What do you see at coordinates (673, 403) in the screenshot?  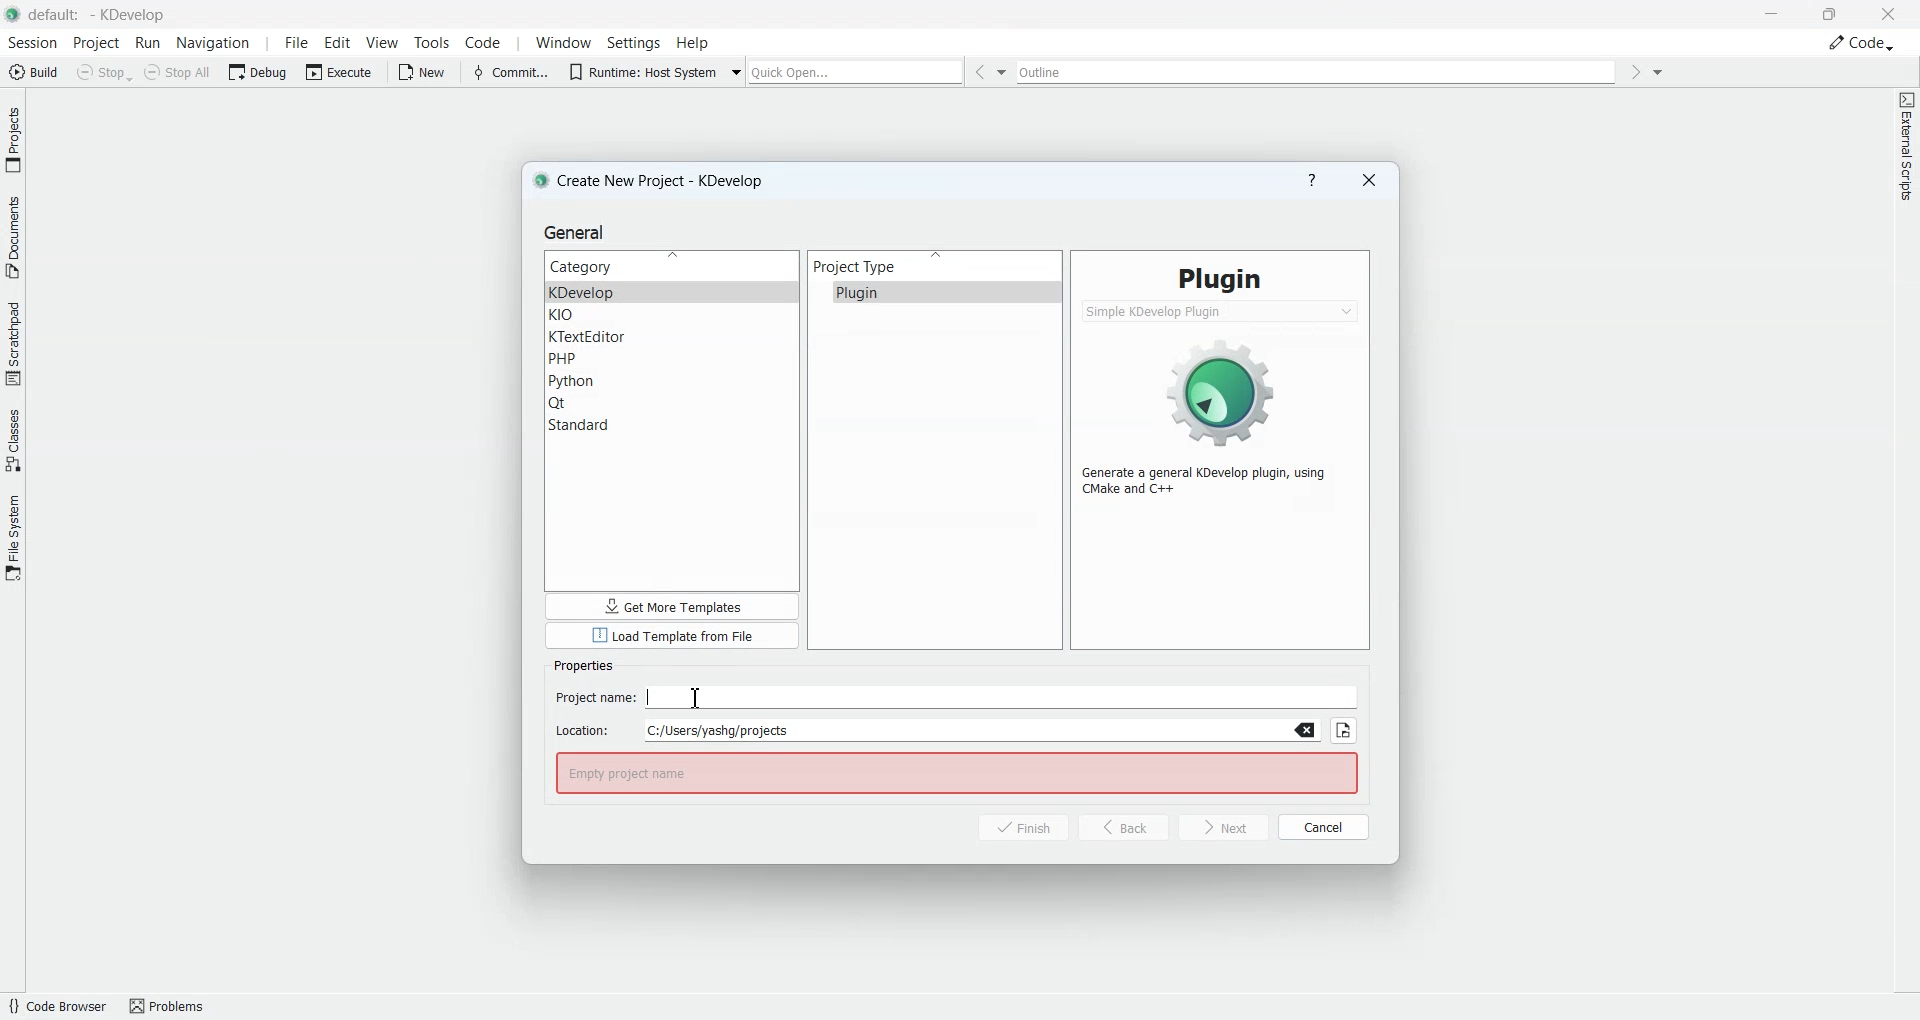 I see `Qt` at bounding box center [673, 403].